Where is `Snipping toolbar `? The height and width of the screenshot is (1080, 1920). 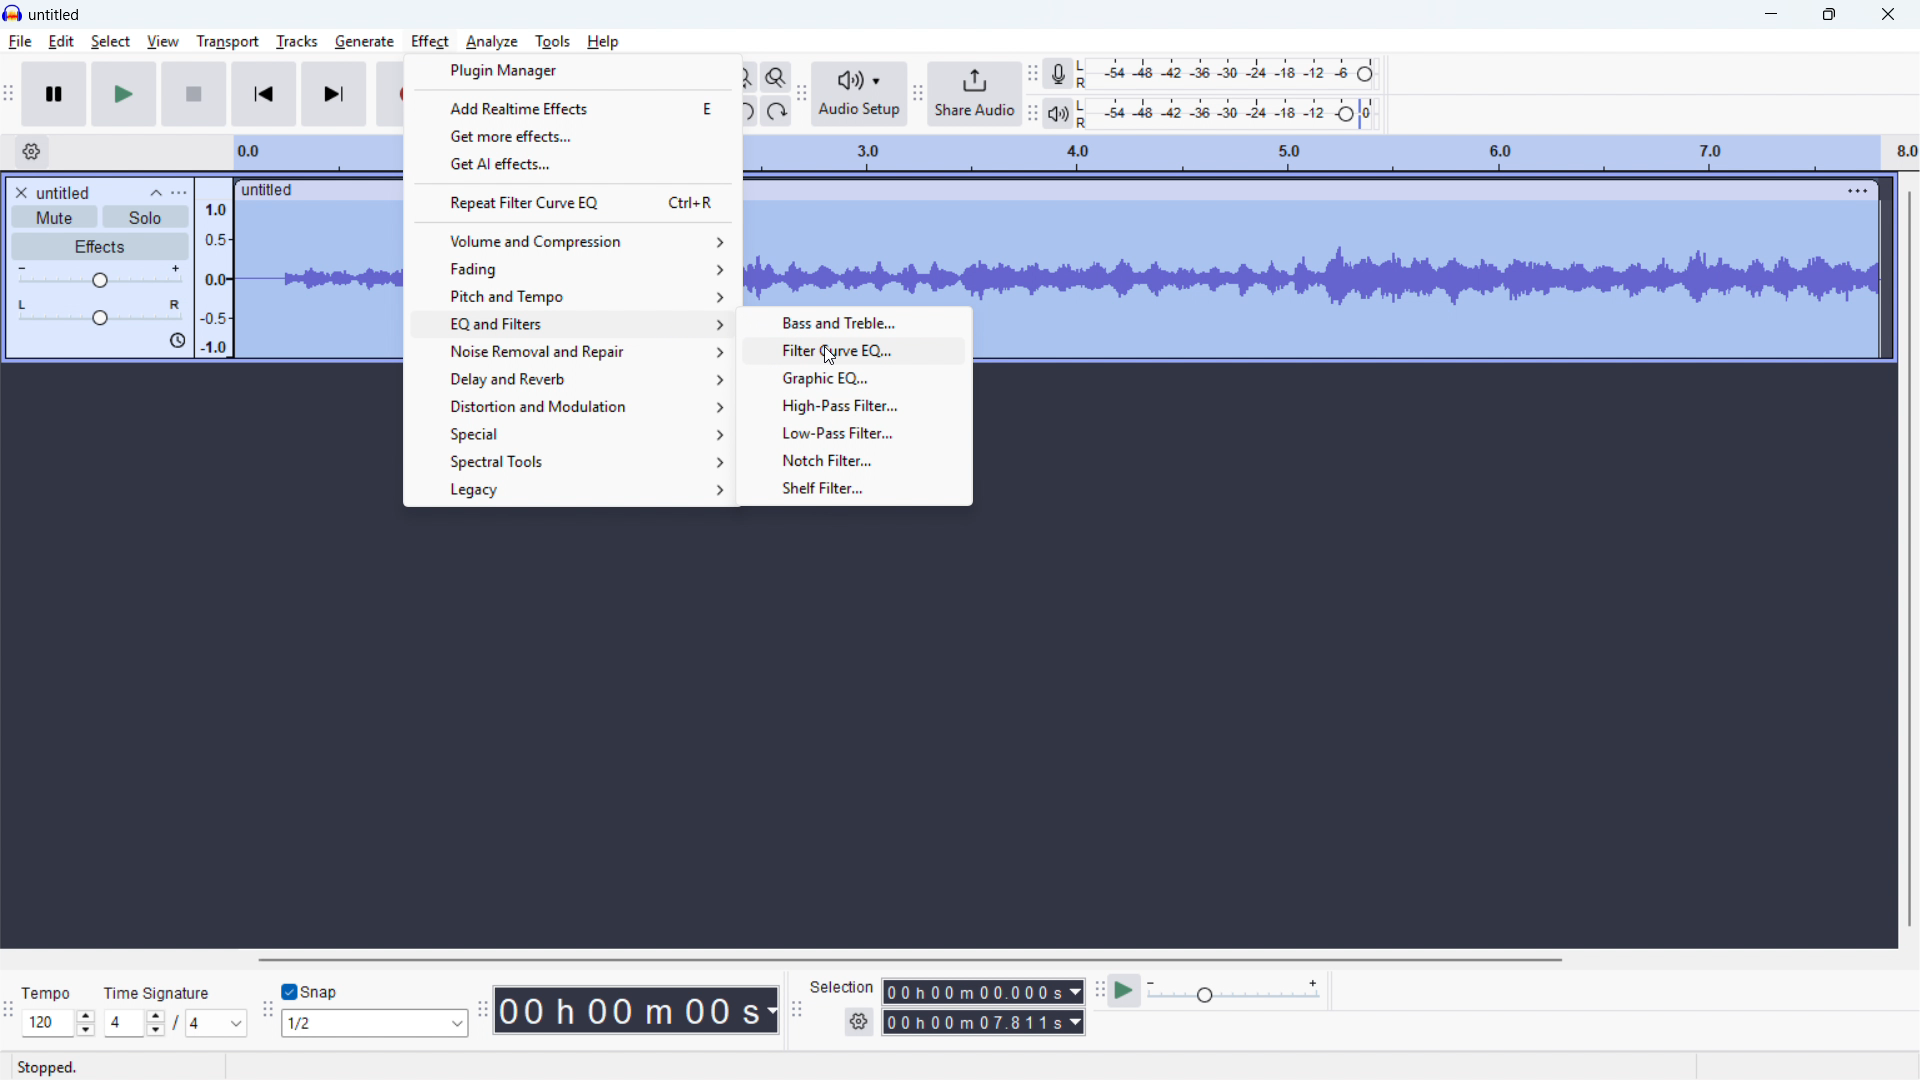
Snipping toolbar  is located at coordinates (266, 1014).